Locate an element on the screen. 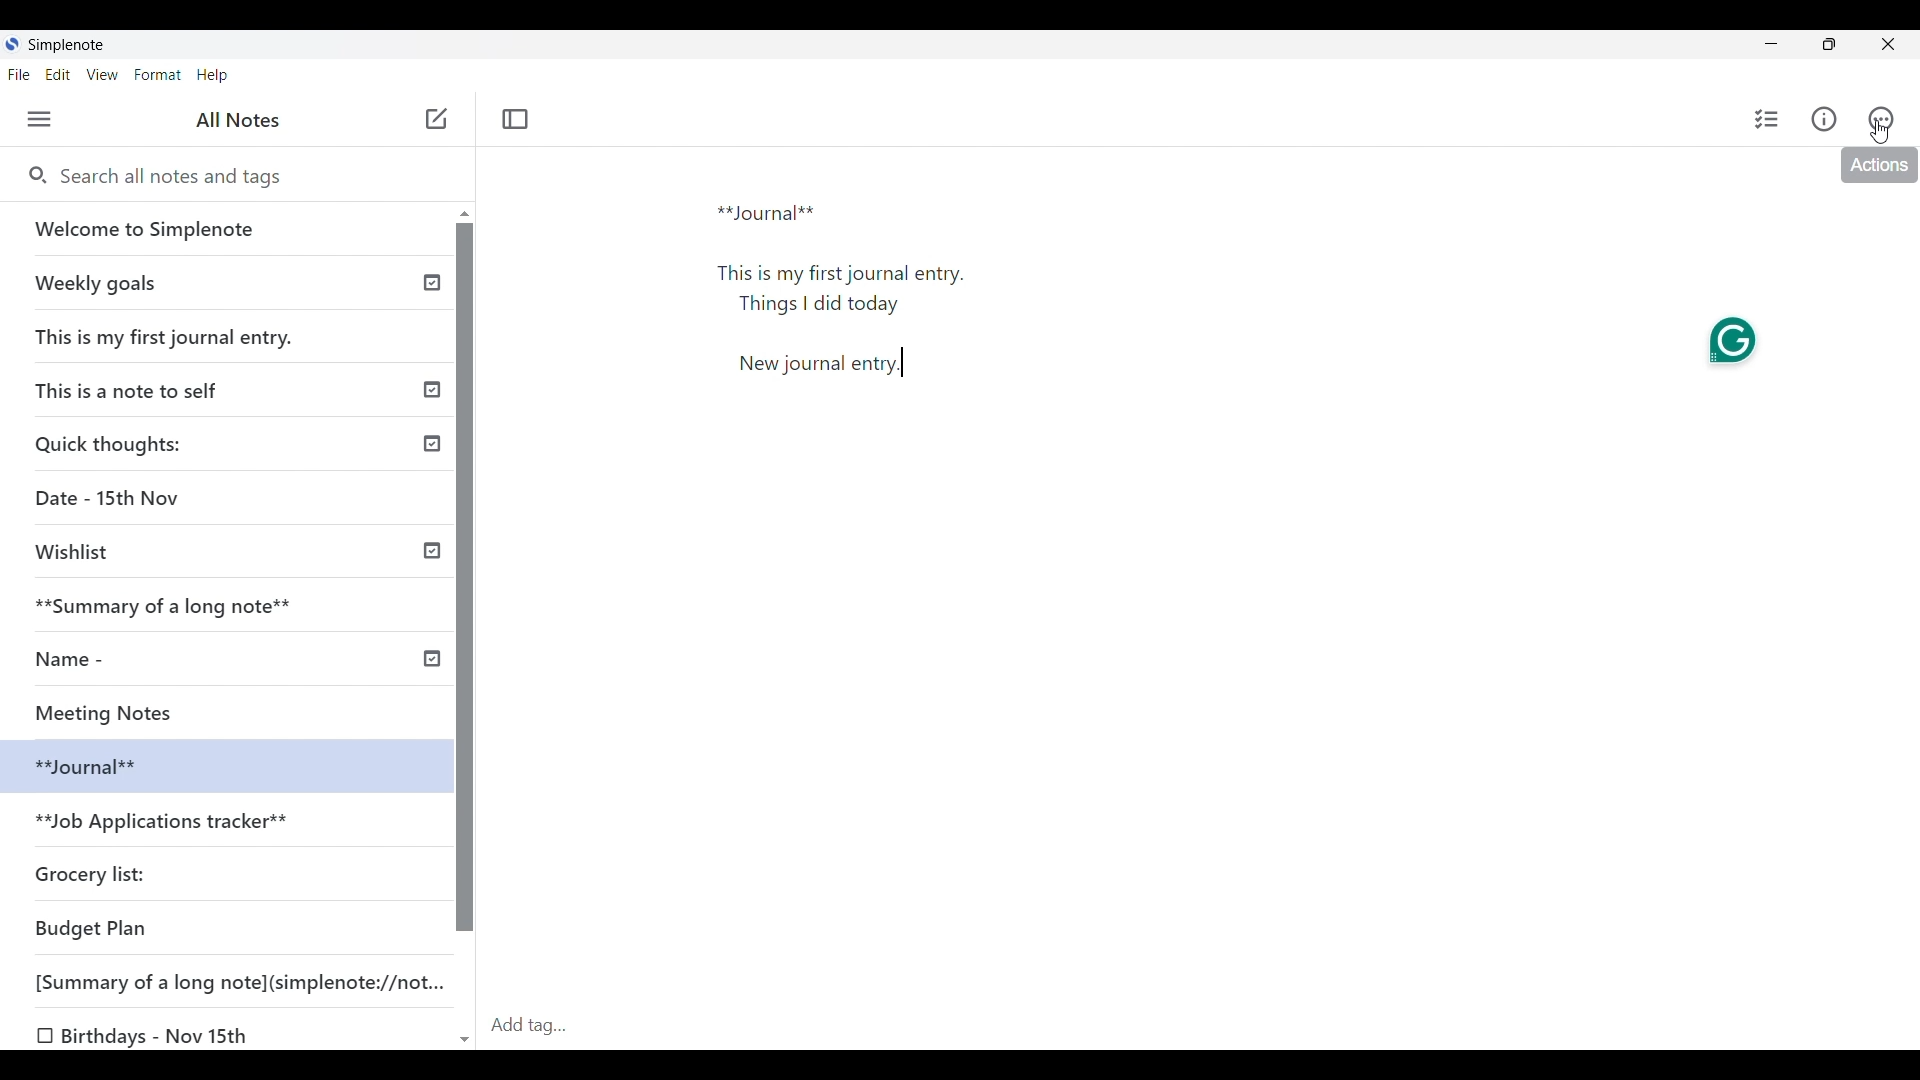  Software name is located at coordinates (68, 45).